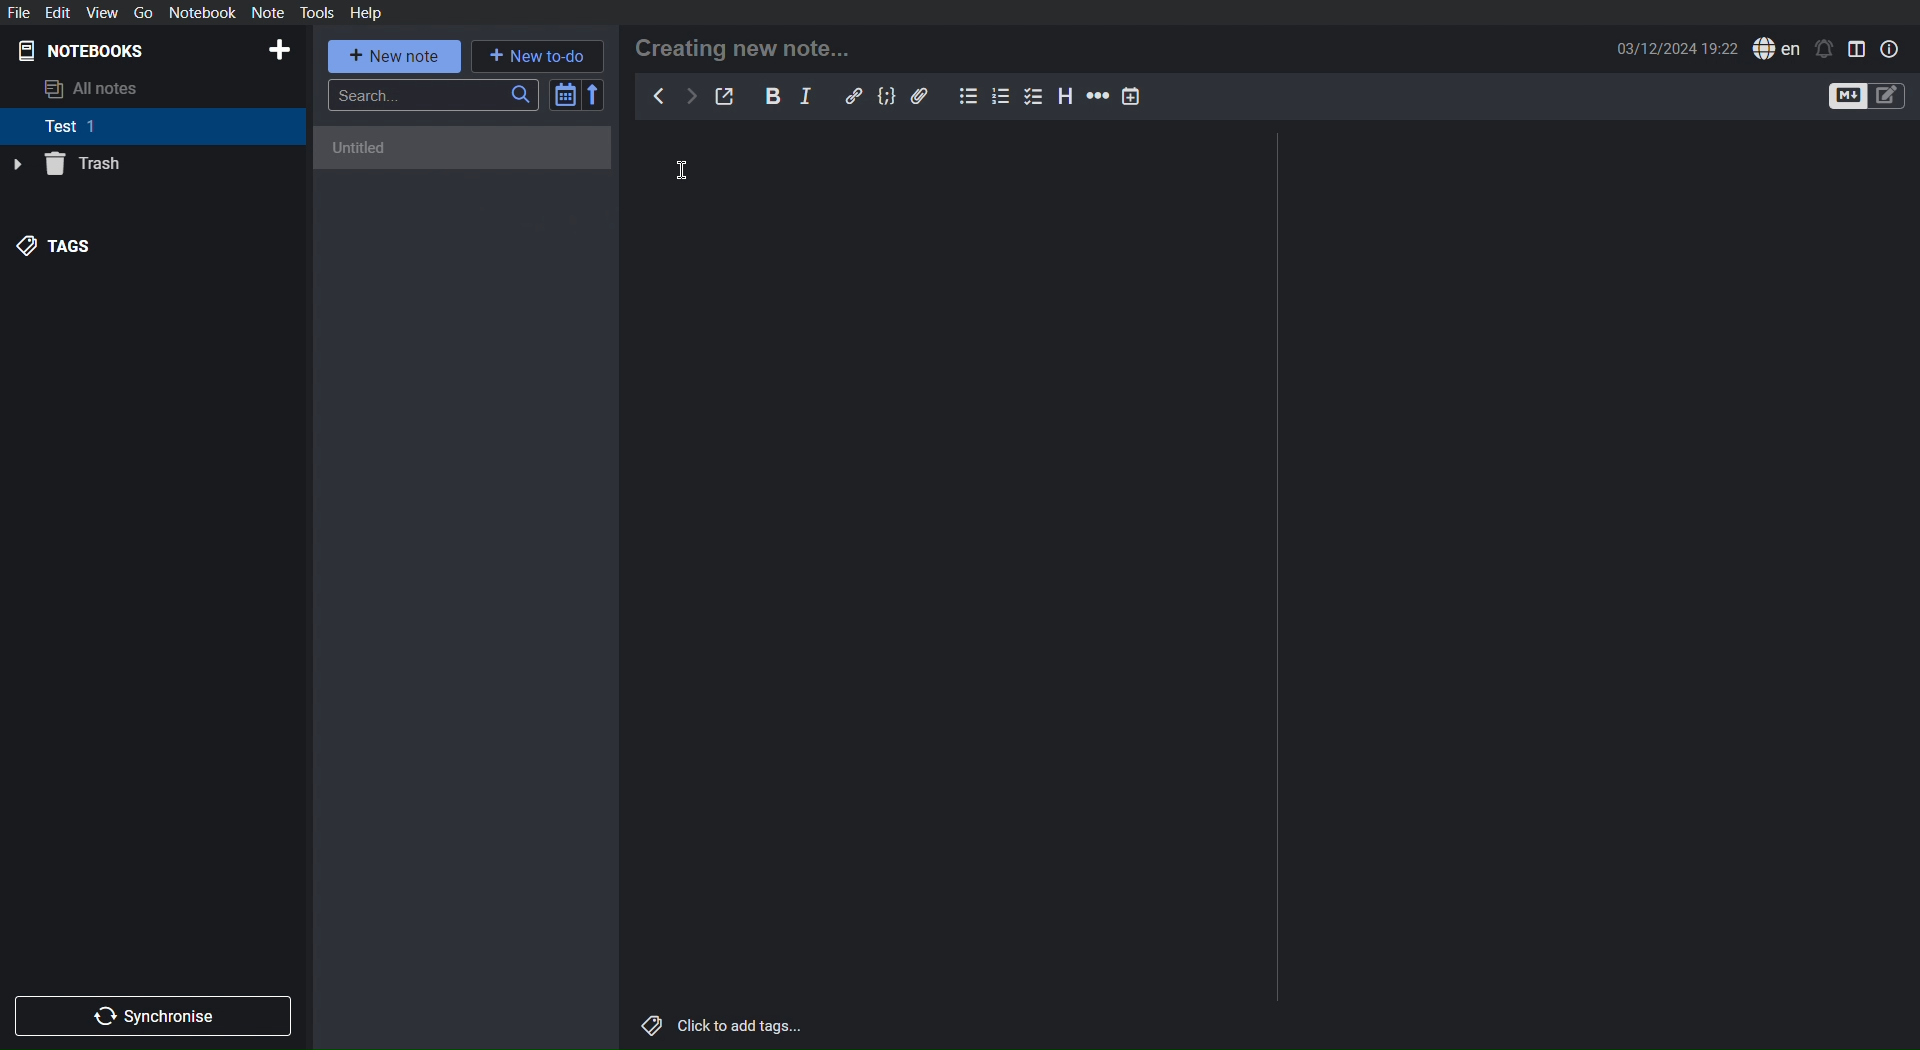 This screenshot has height=1050, width=1920. I want to click on Trash, so click(66, 165).